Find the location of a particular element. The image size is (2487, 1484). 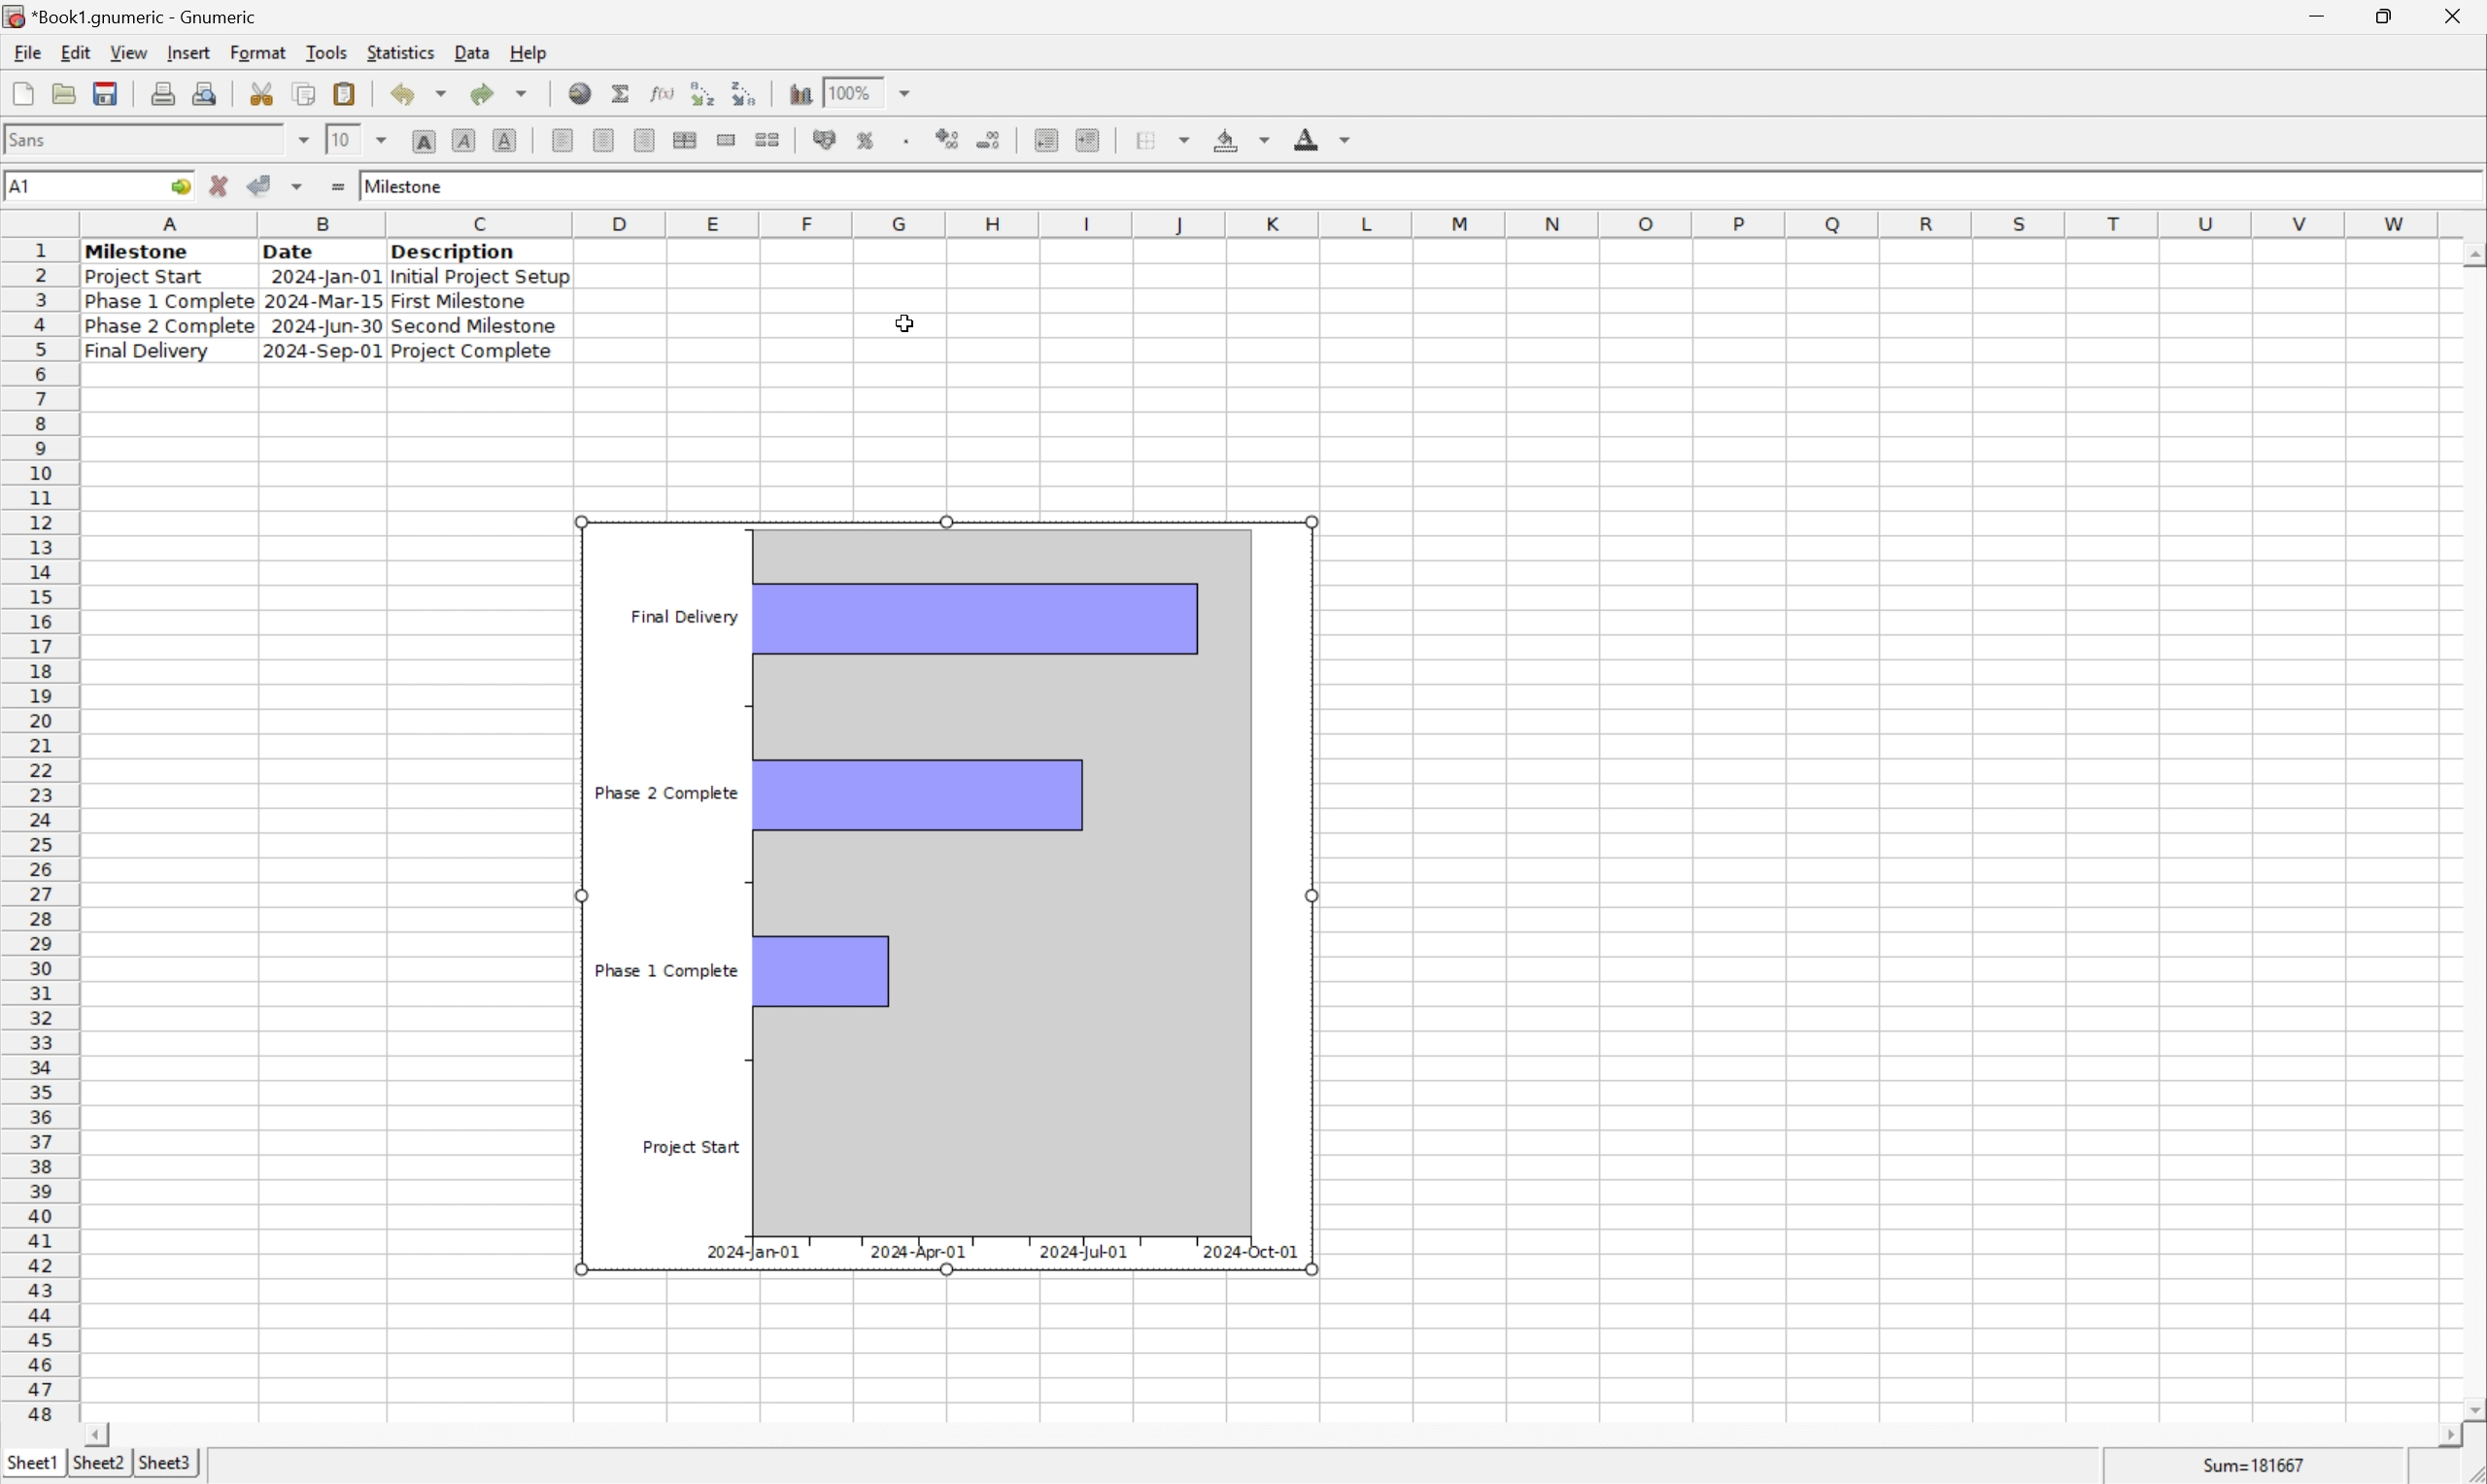

merge a range of cells is located at coordinates (728, 140).